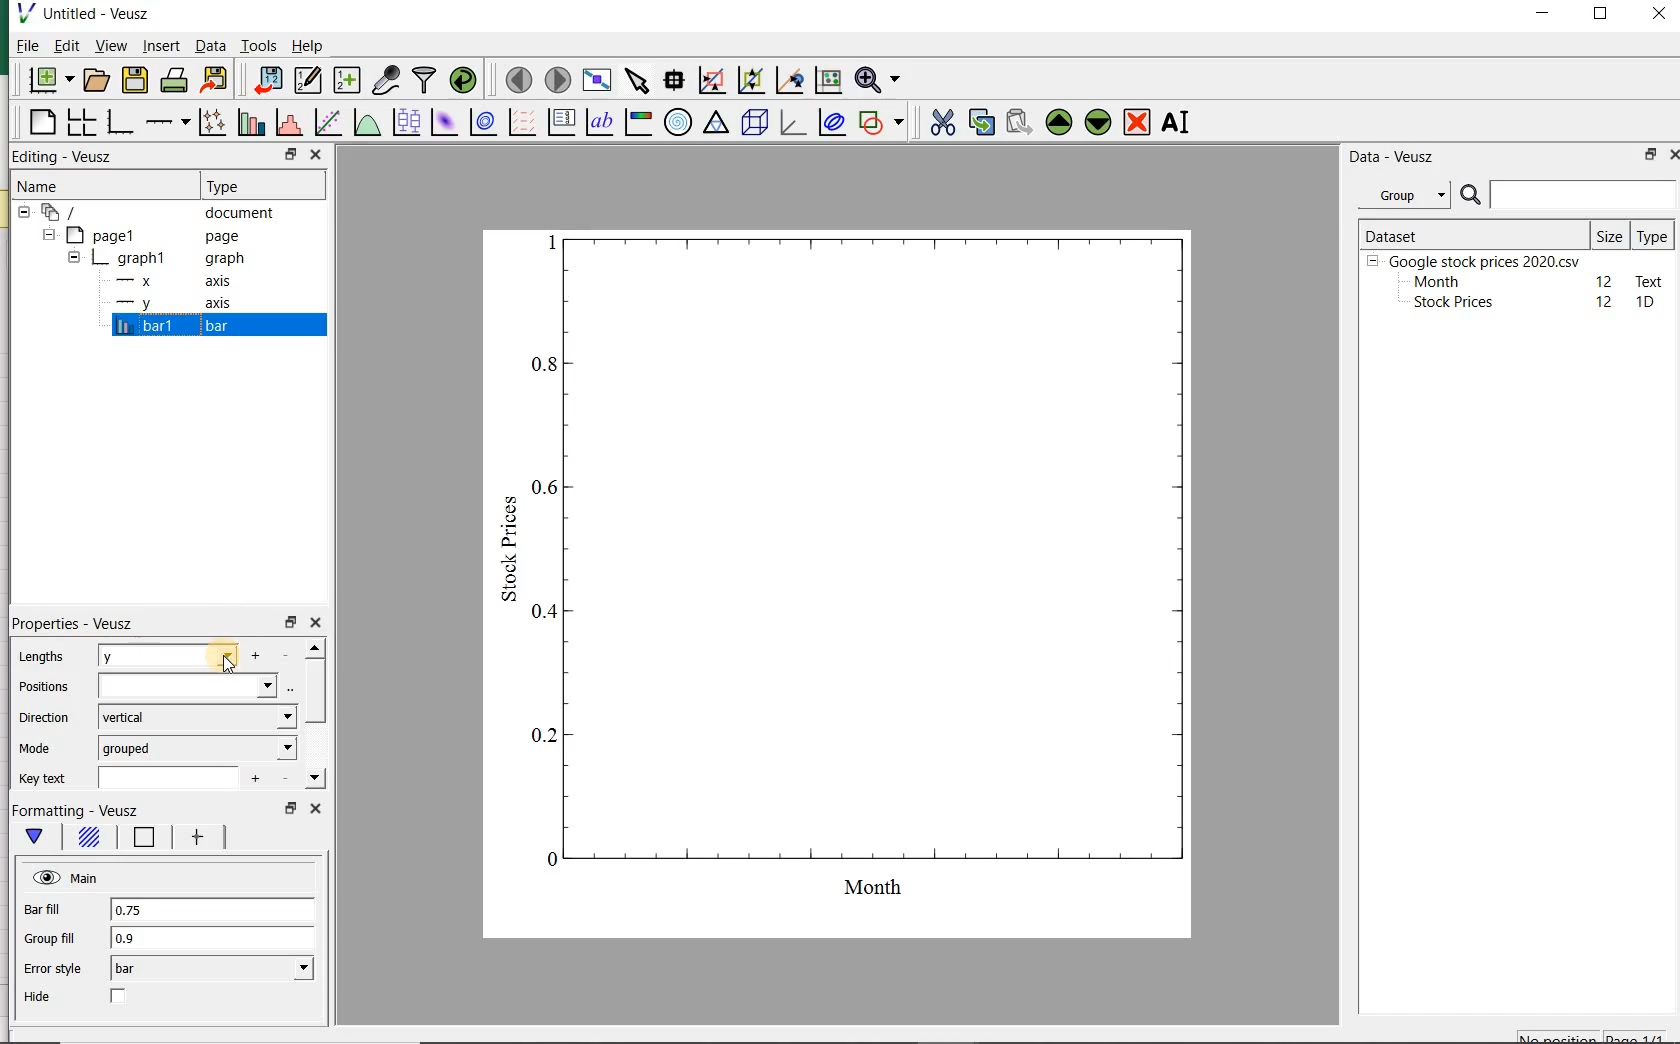  I want to click on page1, so click(145, 236).